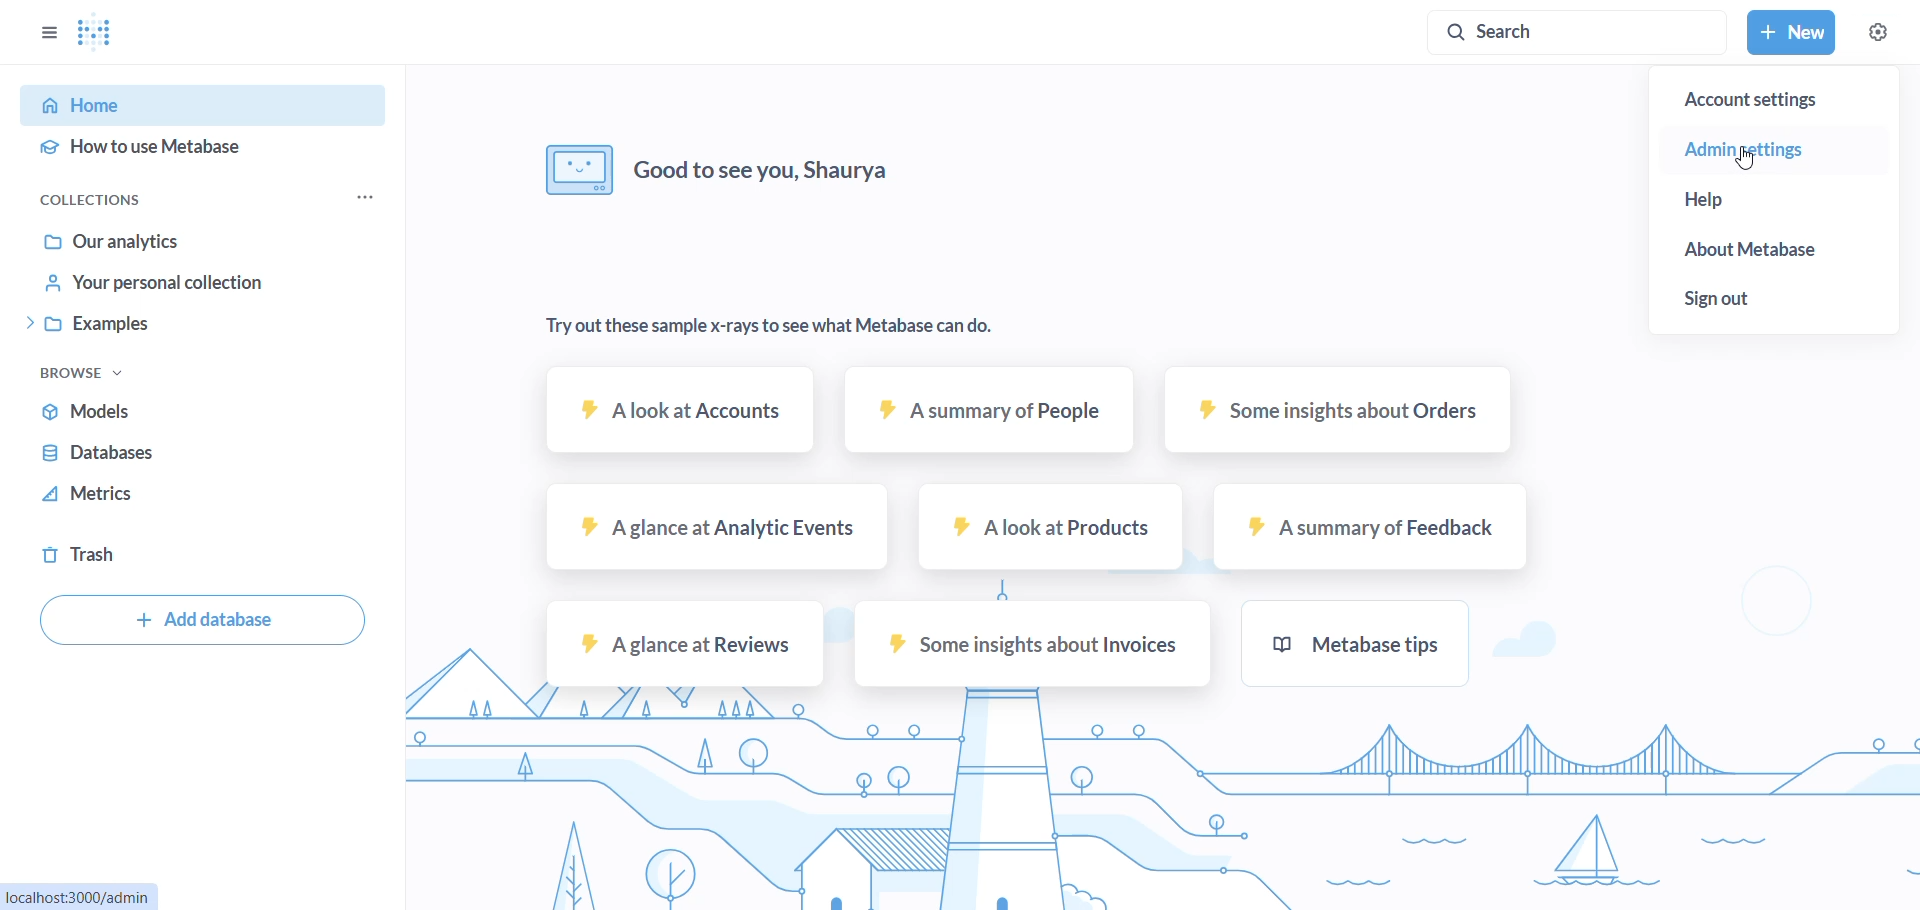 The image size is (1920, 910). What do you see at coordinates (189, 108) in the screenshot?
I see `home` at bounding box center [189, 108].